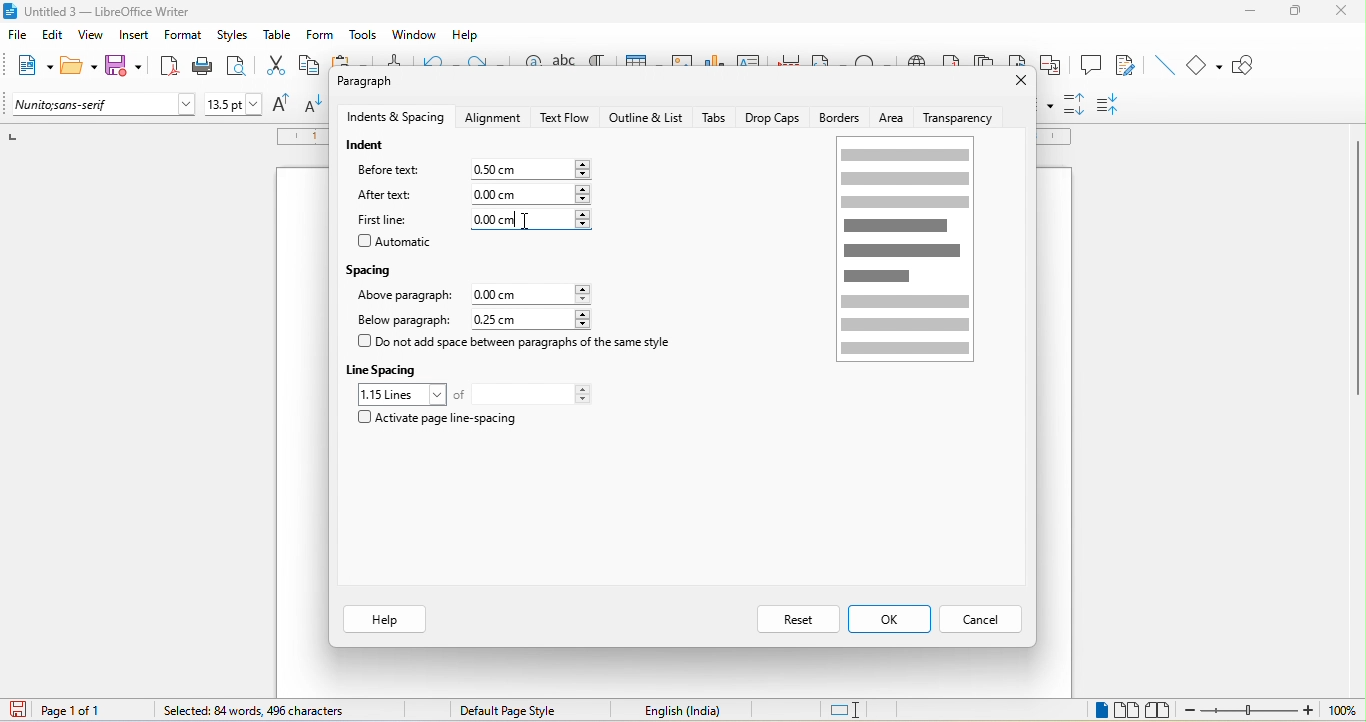 The image size is (1366, 722). Describe the element at coordinates (771, 117) in the screenshot. I see `drop caps` at that location.